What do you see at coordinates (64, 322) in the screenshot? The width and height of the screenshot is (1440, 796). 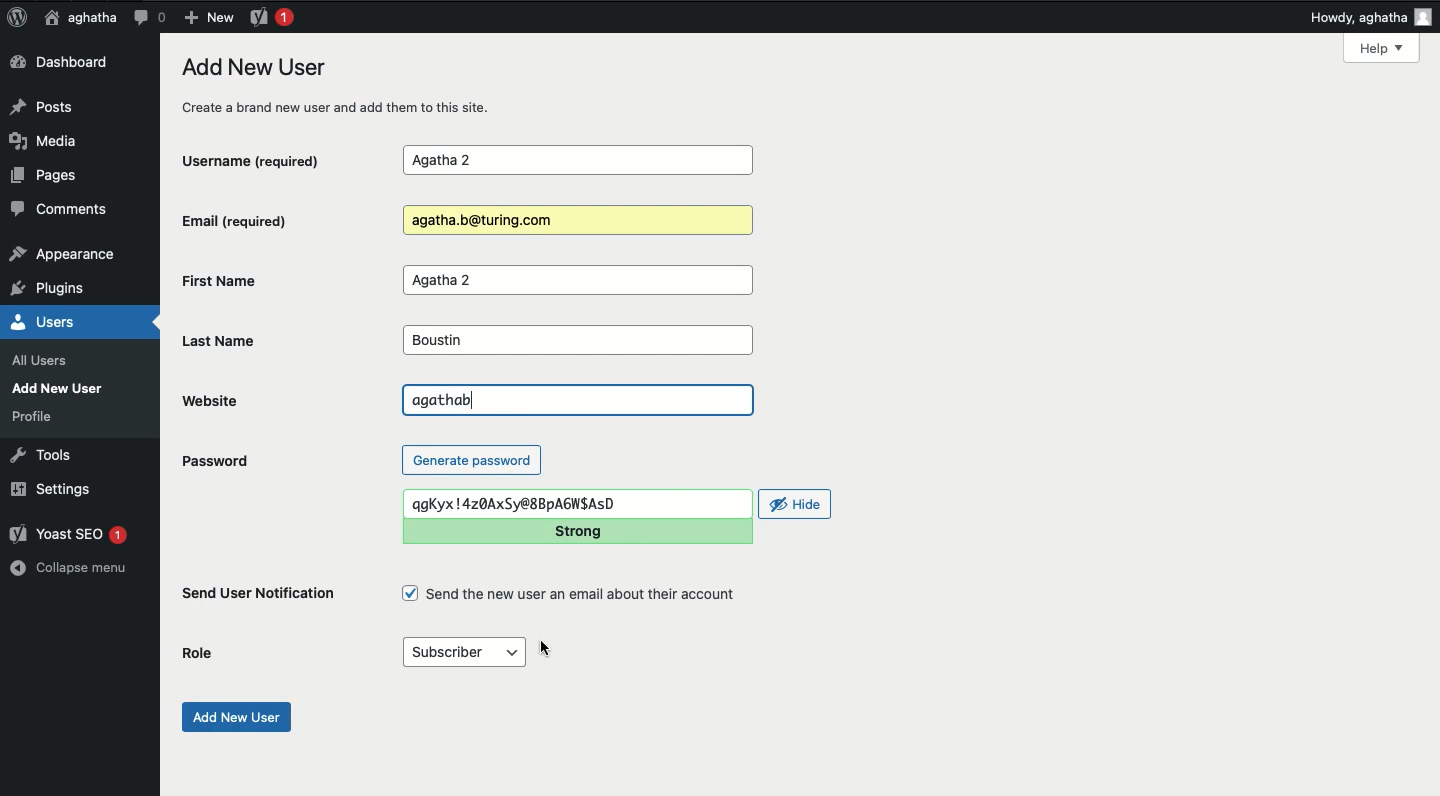 I see `Users` at bounding box center [64, 322].